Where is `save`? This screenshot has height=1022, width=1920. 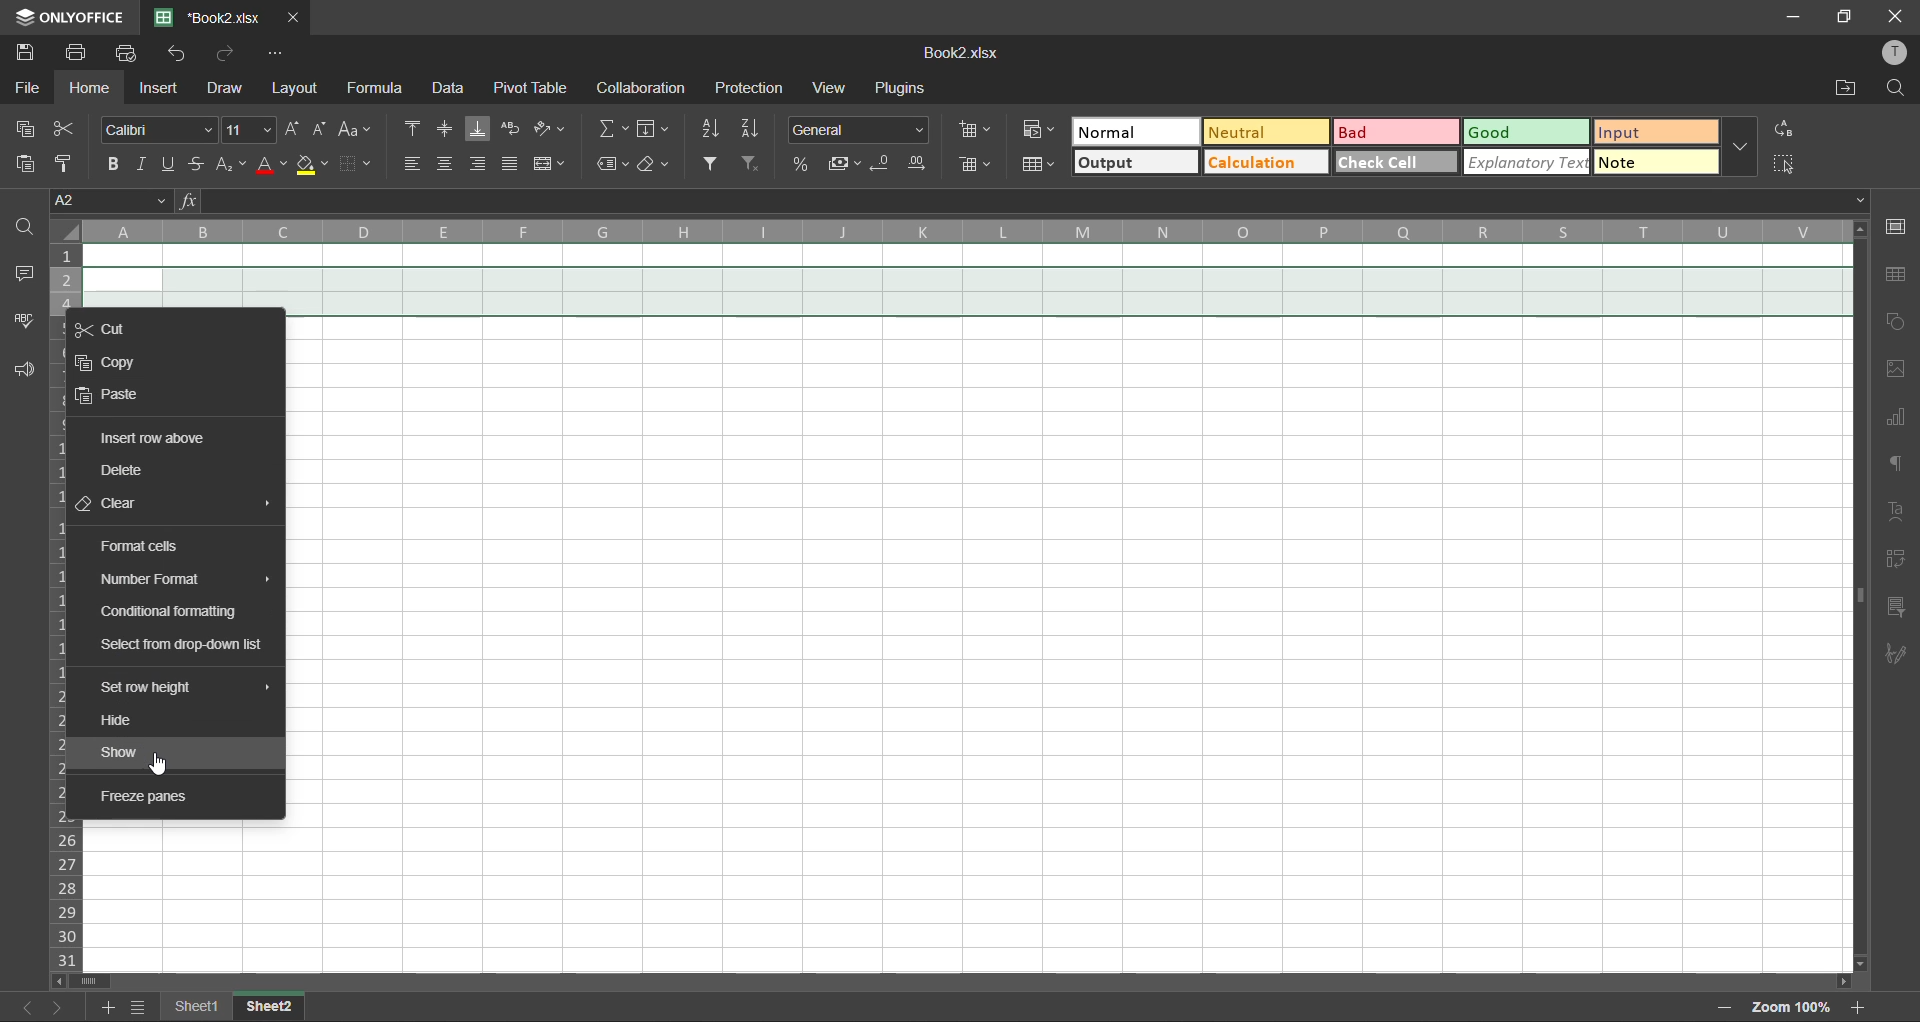 save is located at coordinates (27, 49).